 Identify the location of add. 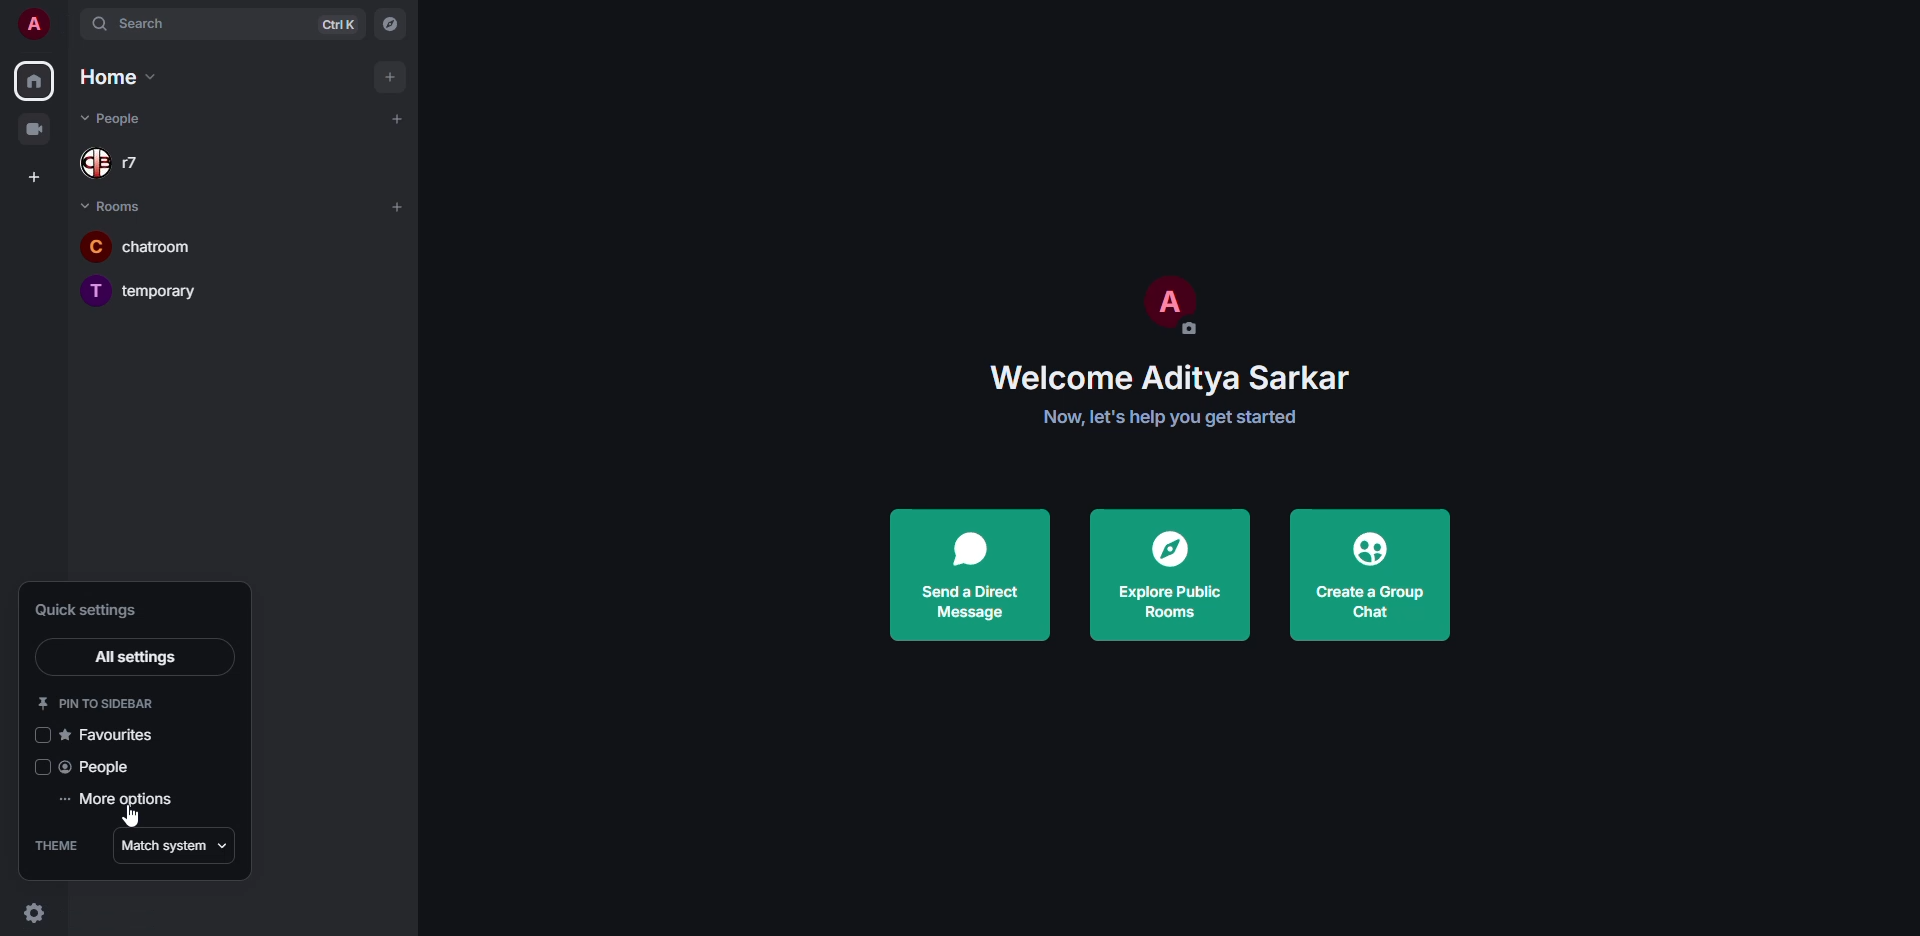
(399, 118).